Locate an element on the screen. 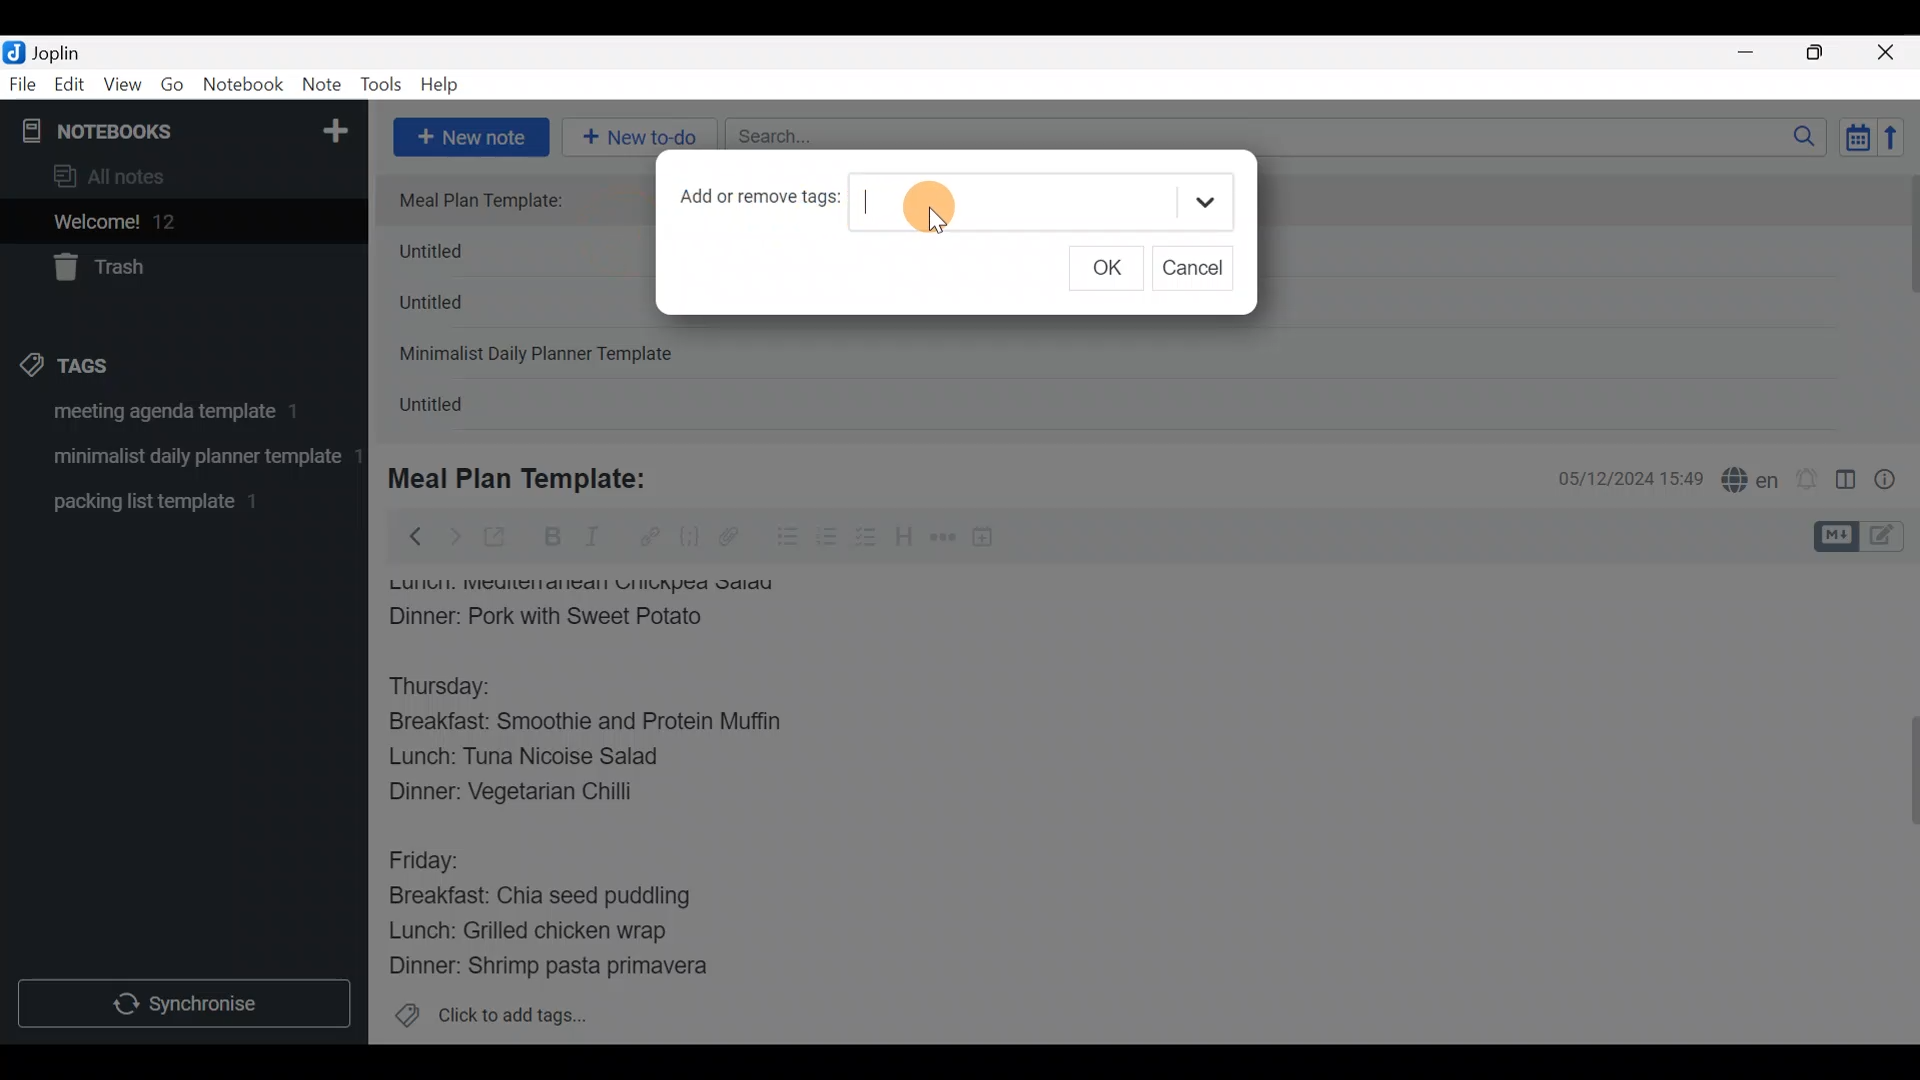 The height and width of the screenshot is (1080, 1920). Breakfast: Chia seed puddling is located at coordinates (550, 896).